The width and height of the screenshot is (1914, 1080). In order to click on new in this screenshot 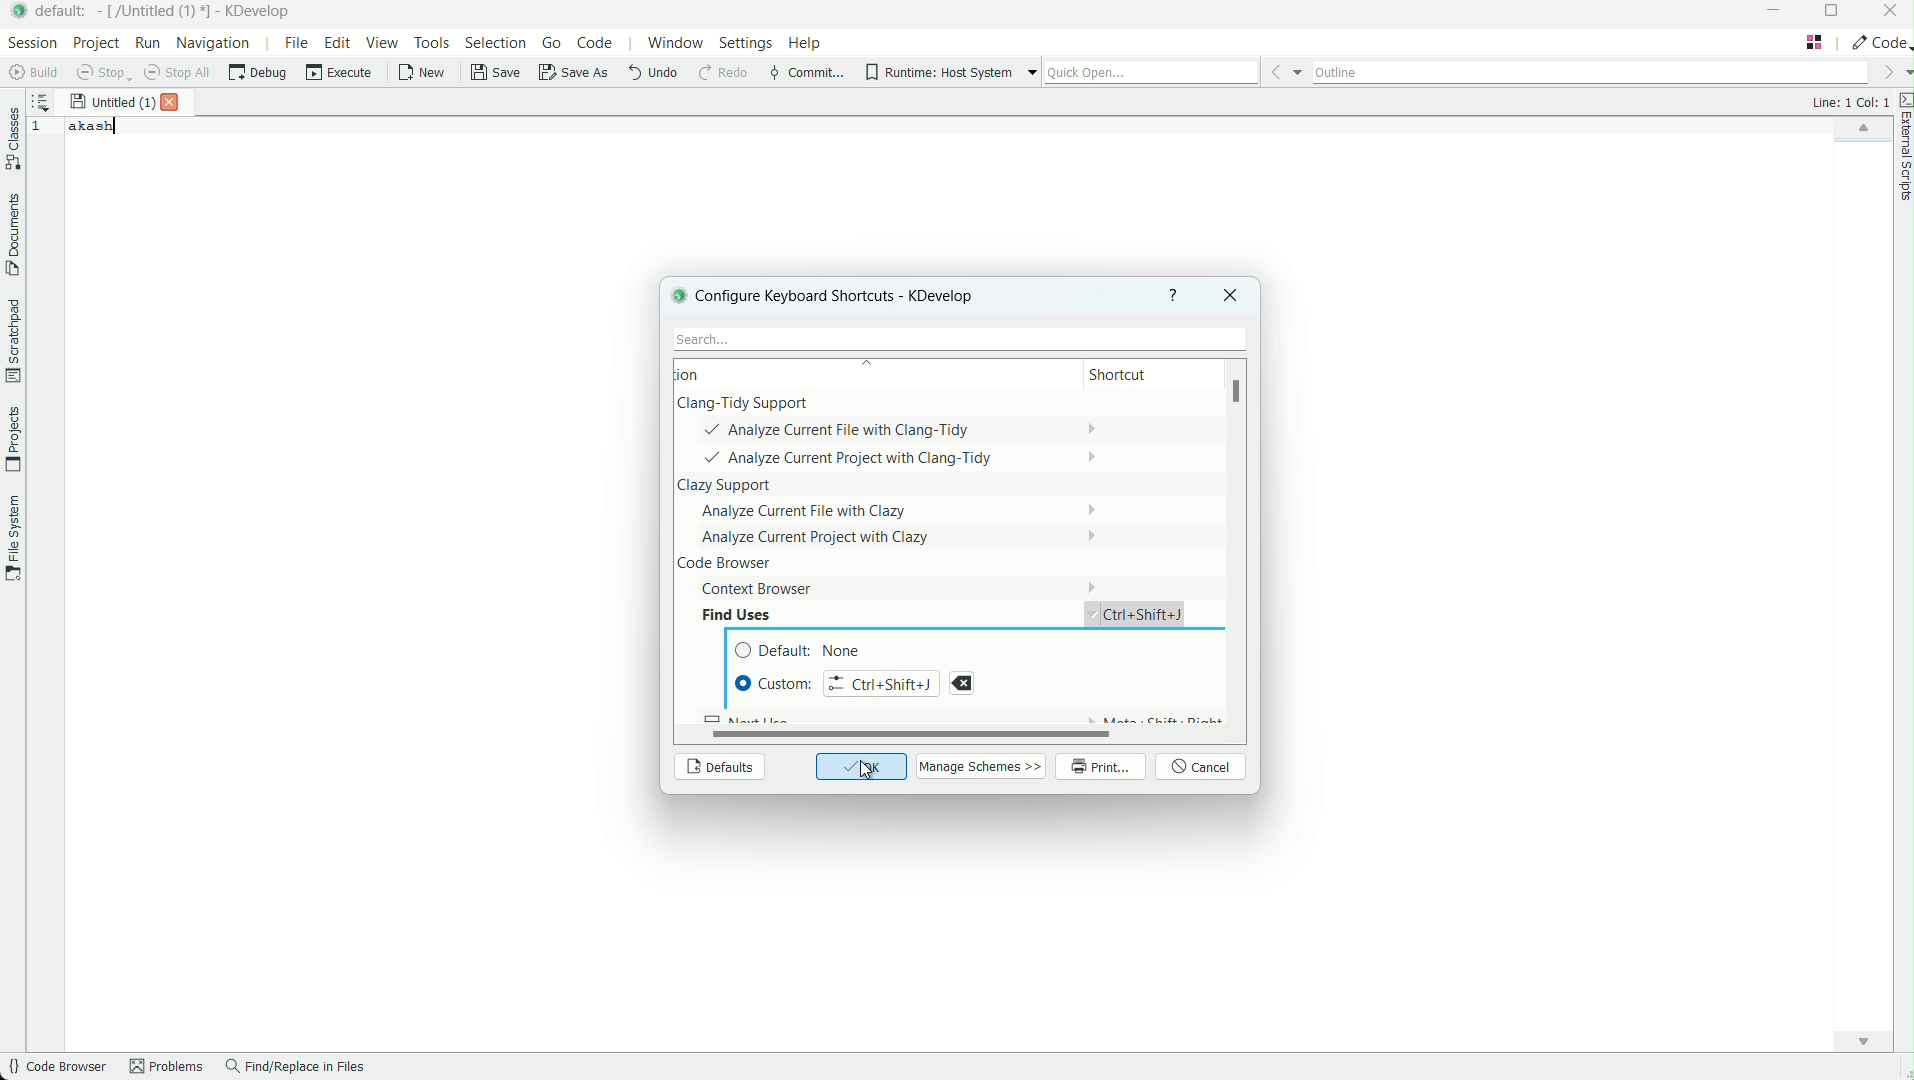, I will do `click(423, 75)`.